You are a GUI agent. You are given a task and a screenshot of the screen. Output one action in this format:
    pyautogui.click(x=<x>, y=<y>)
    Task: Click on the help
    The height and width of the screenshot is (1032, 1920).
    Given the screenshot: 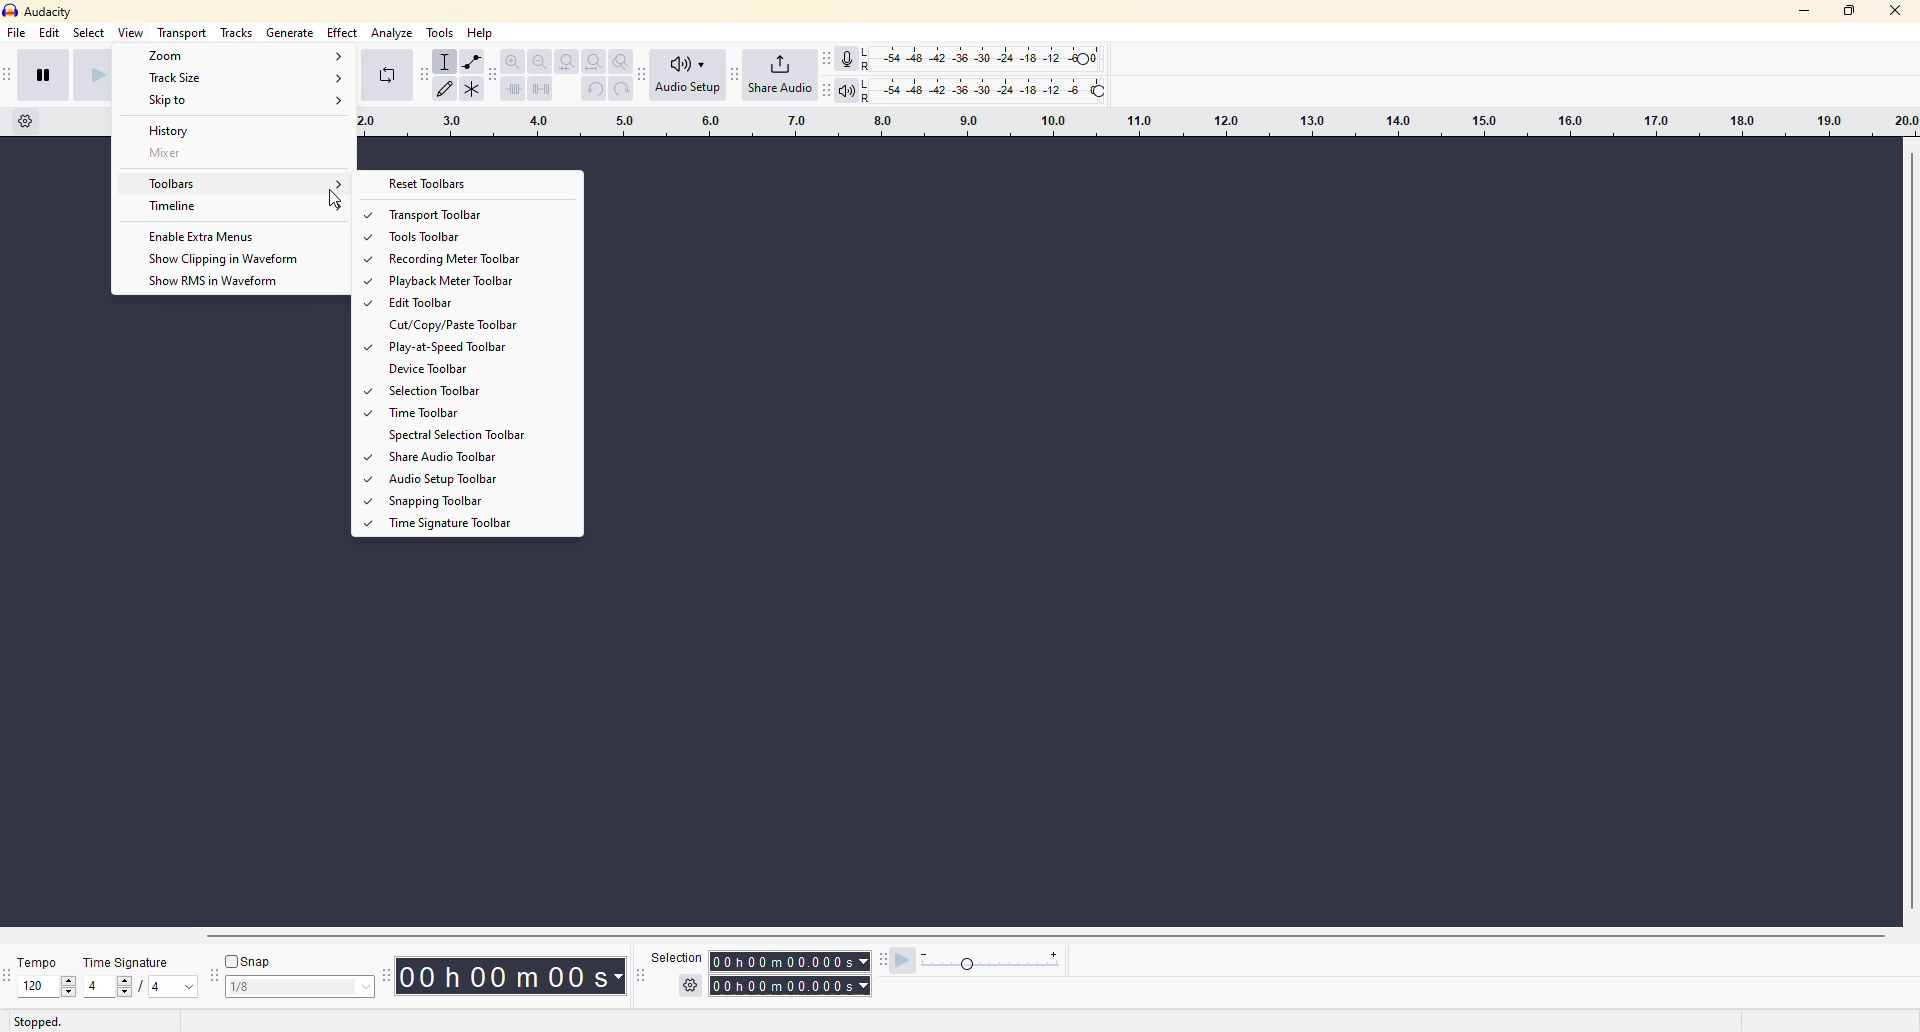 What is the action you would take?
    pyautogui.click(x=481, y=33)
    